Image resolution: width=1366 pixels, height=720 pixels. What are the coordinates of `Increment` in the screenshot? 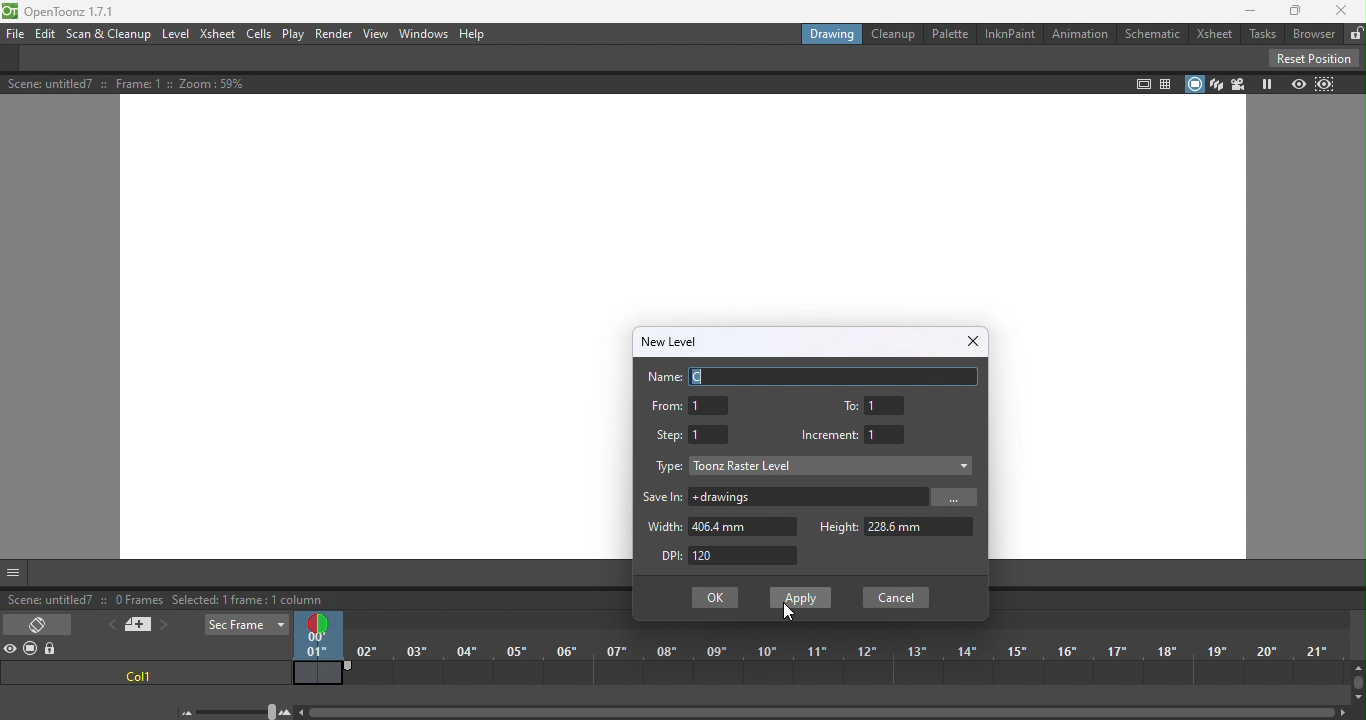 It's located at (857, 435).